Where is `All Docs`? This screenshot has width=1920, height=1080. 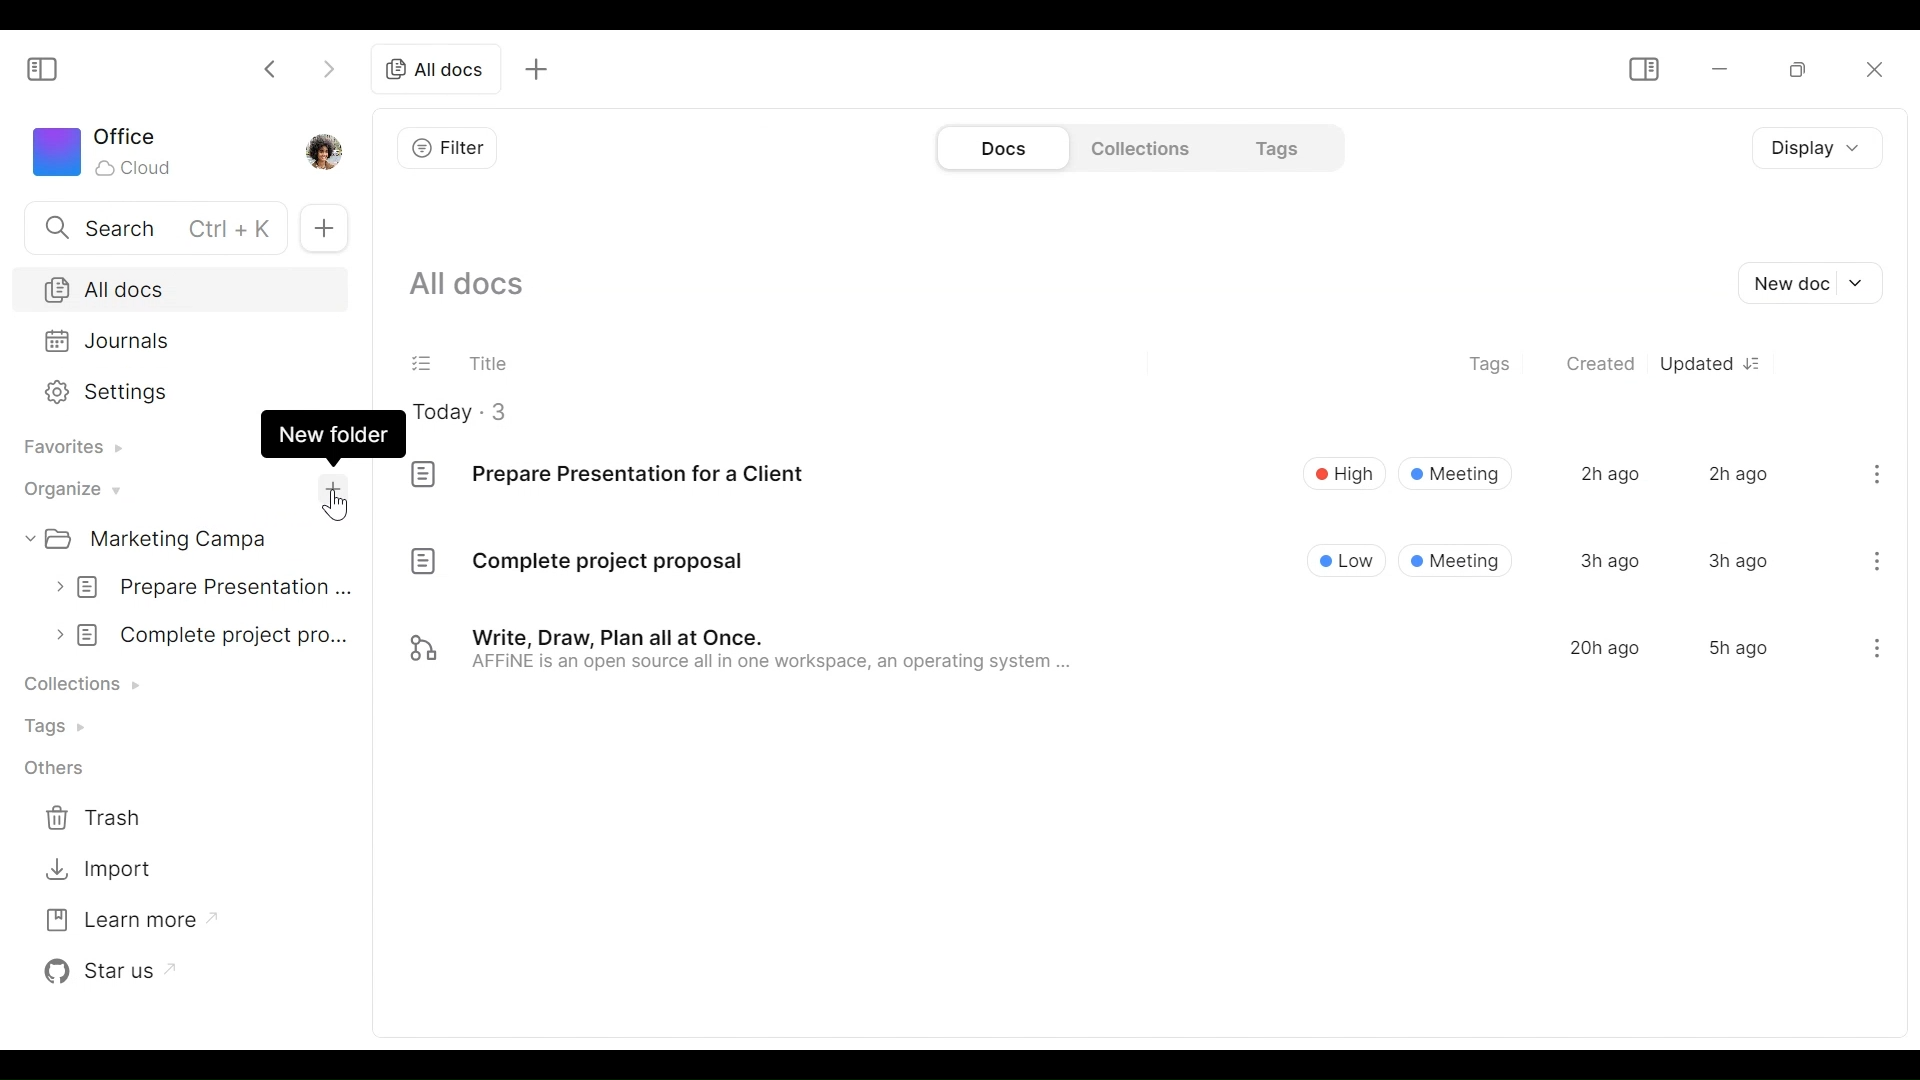
All Docs is located at coordinates (177, 289).